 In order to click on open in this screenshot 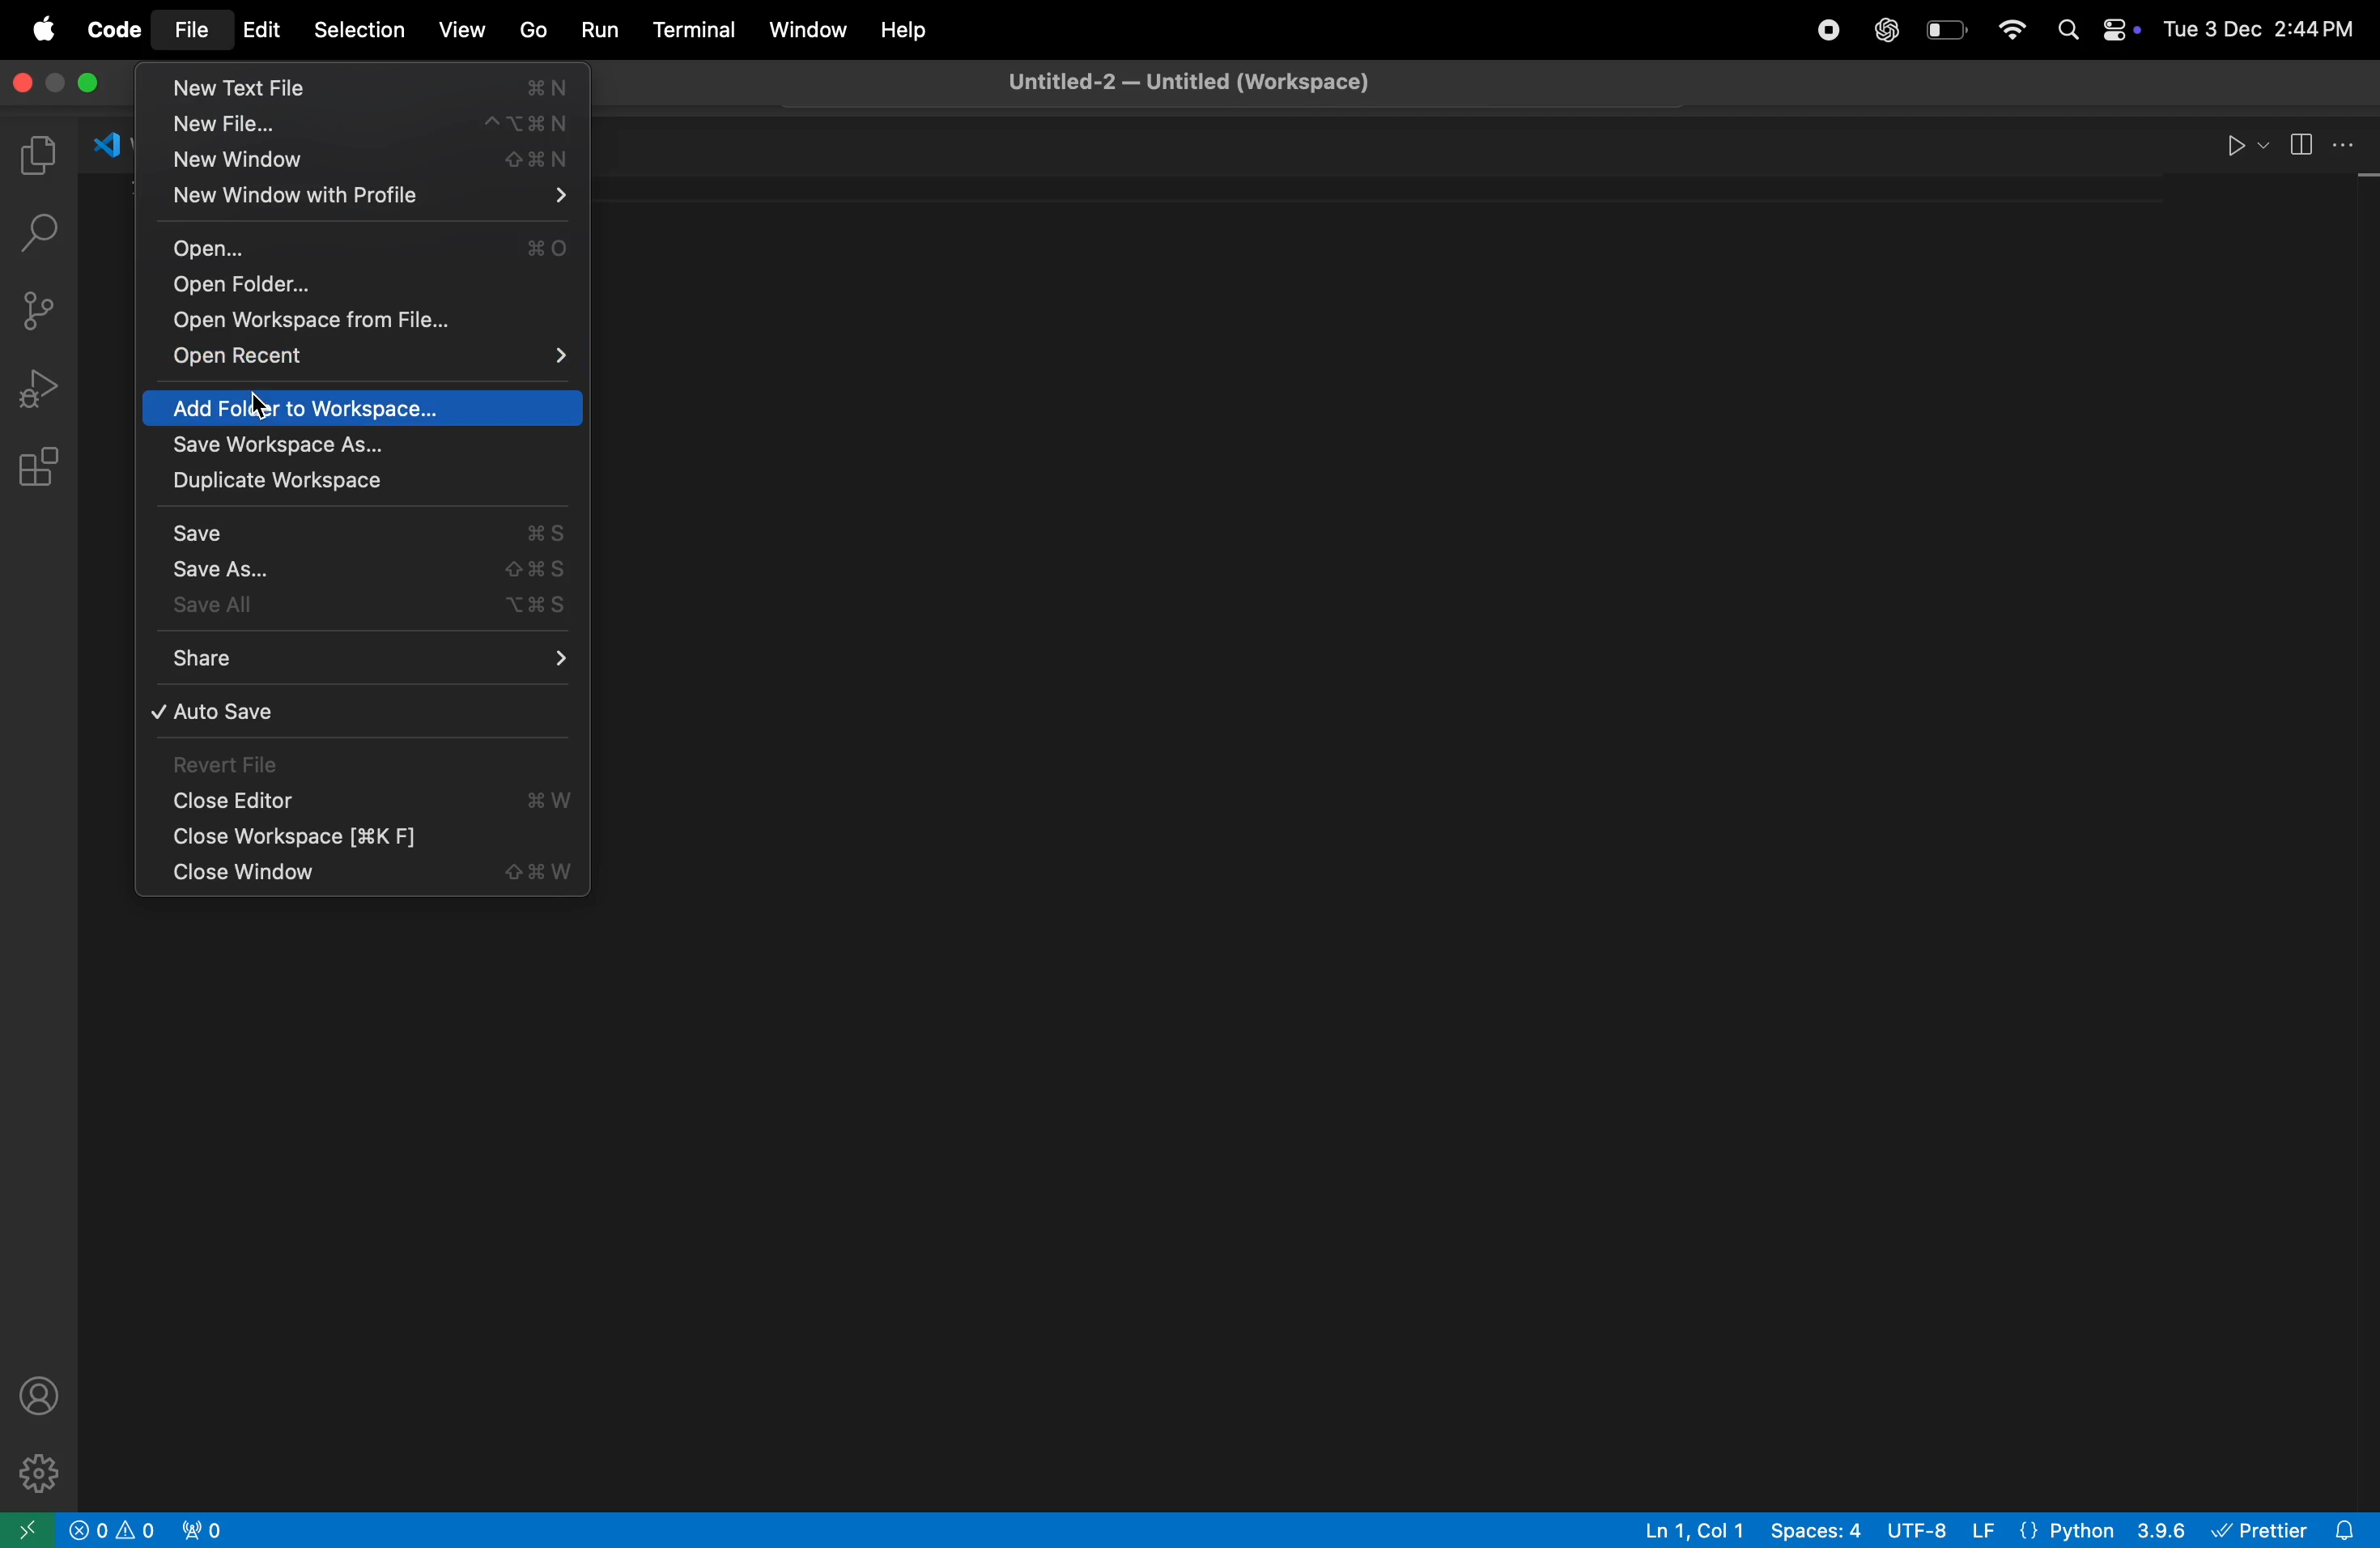, I will do `click(366, 244)`.